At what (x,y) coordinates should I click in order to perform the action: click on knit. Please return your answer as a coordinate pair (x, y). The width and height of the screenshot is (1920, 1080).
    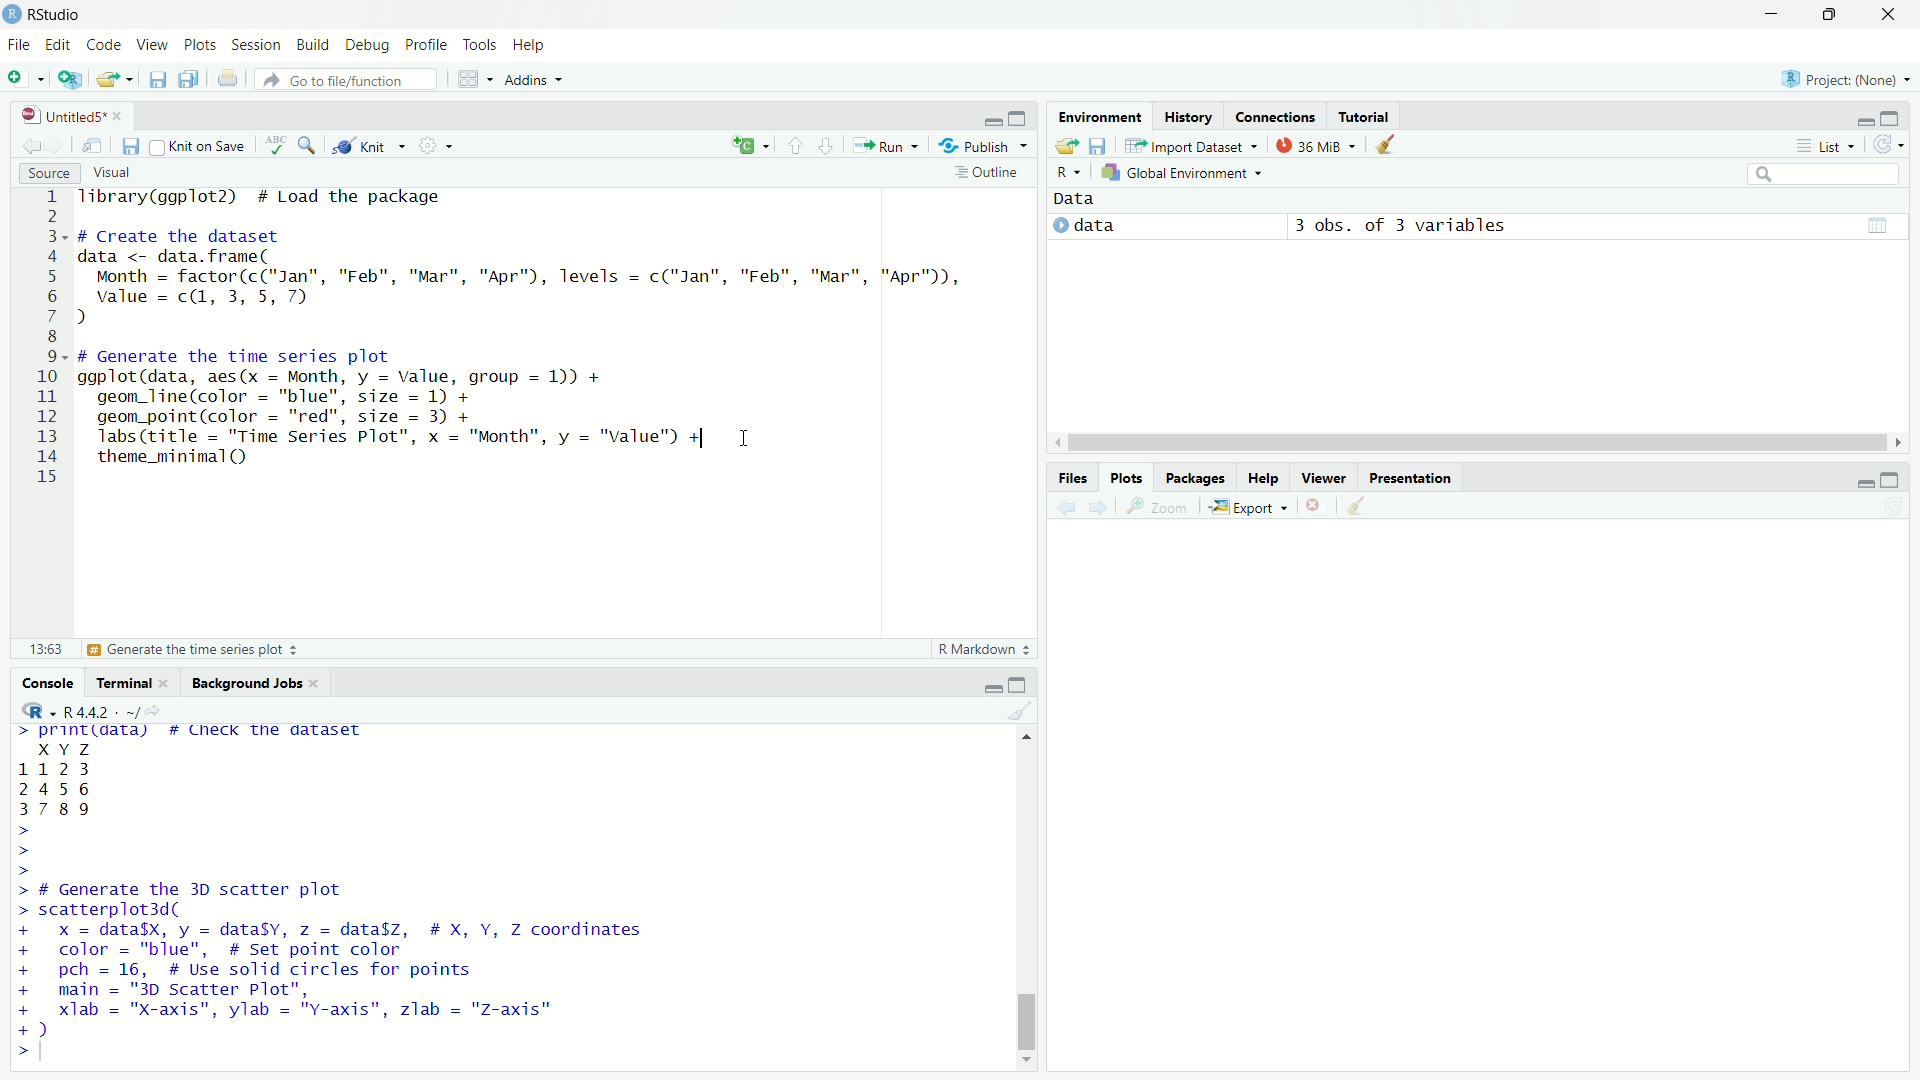
    Looking at the image, I should click on (370, 148).